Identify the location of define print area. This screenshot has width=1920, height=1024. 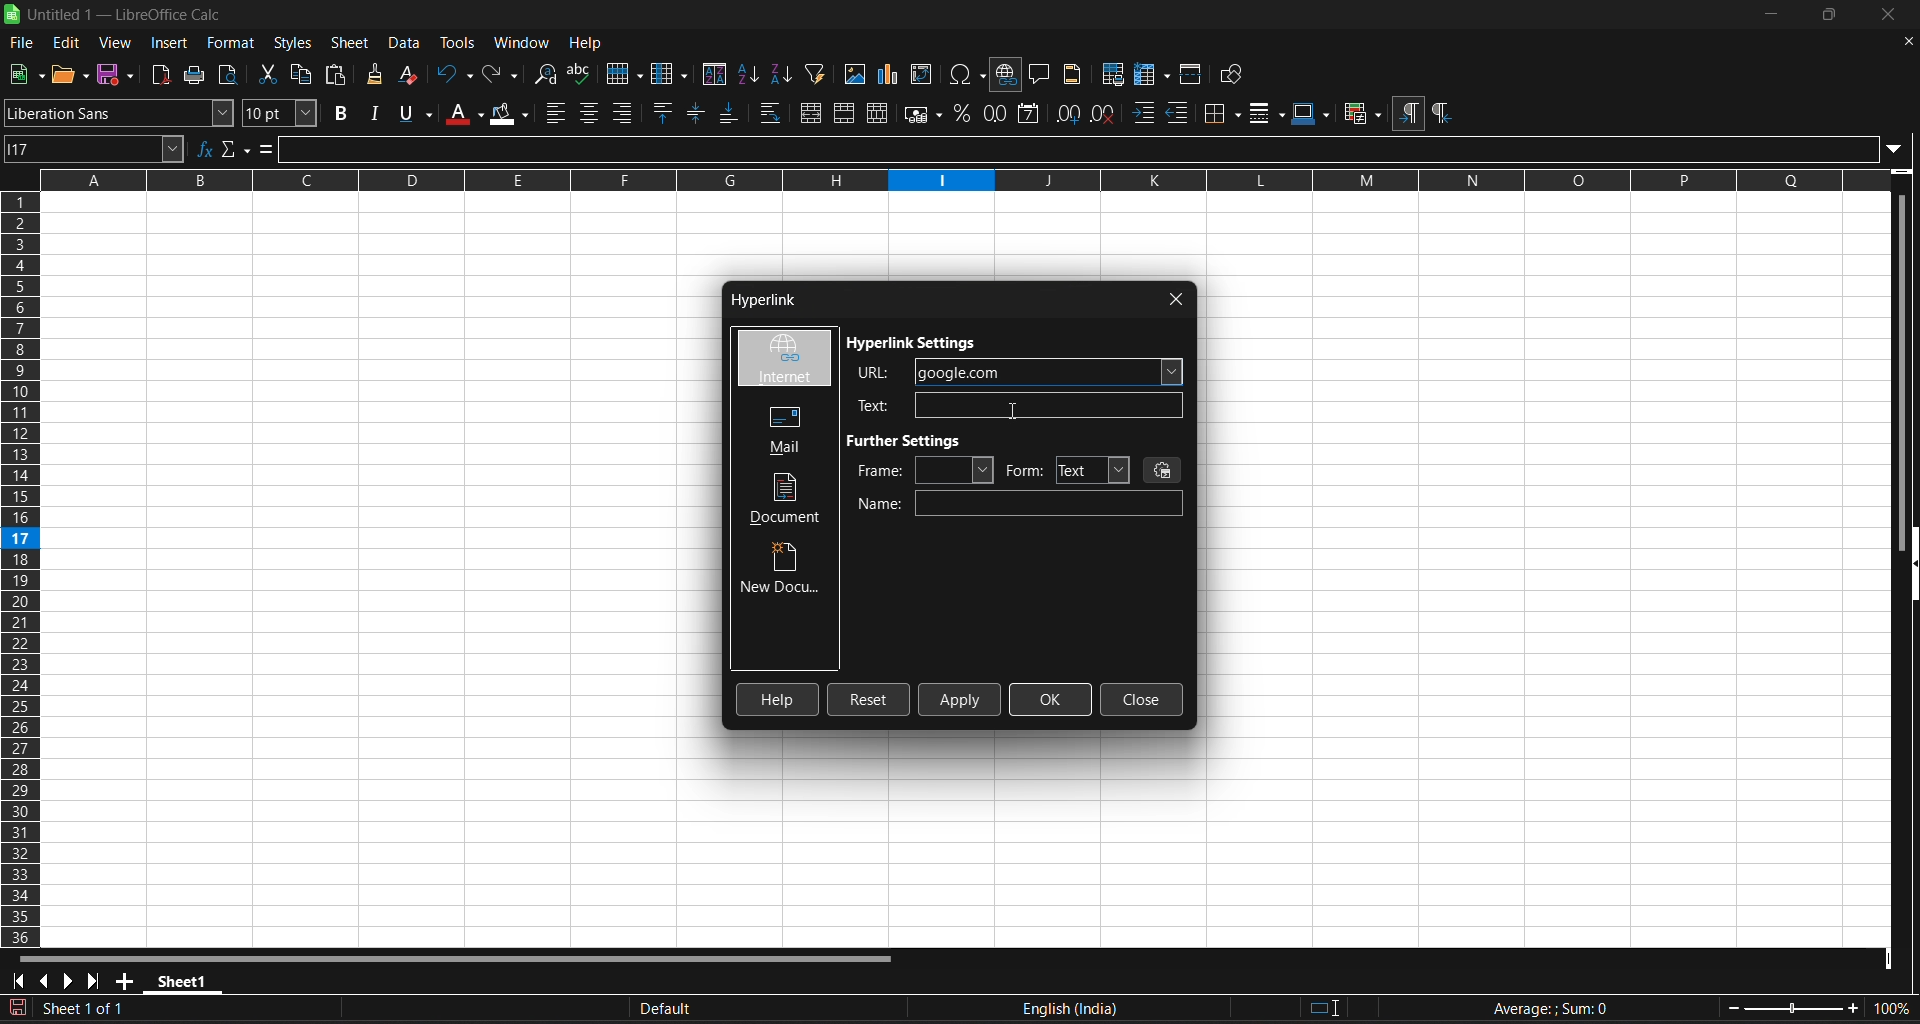
(1112, 73).